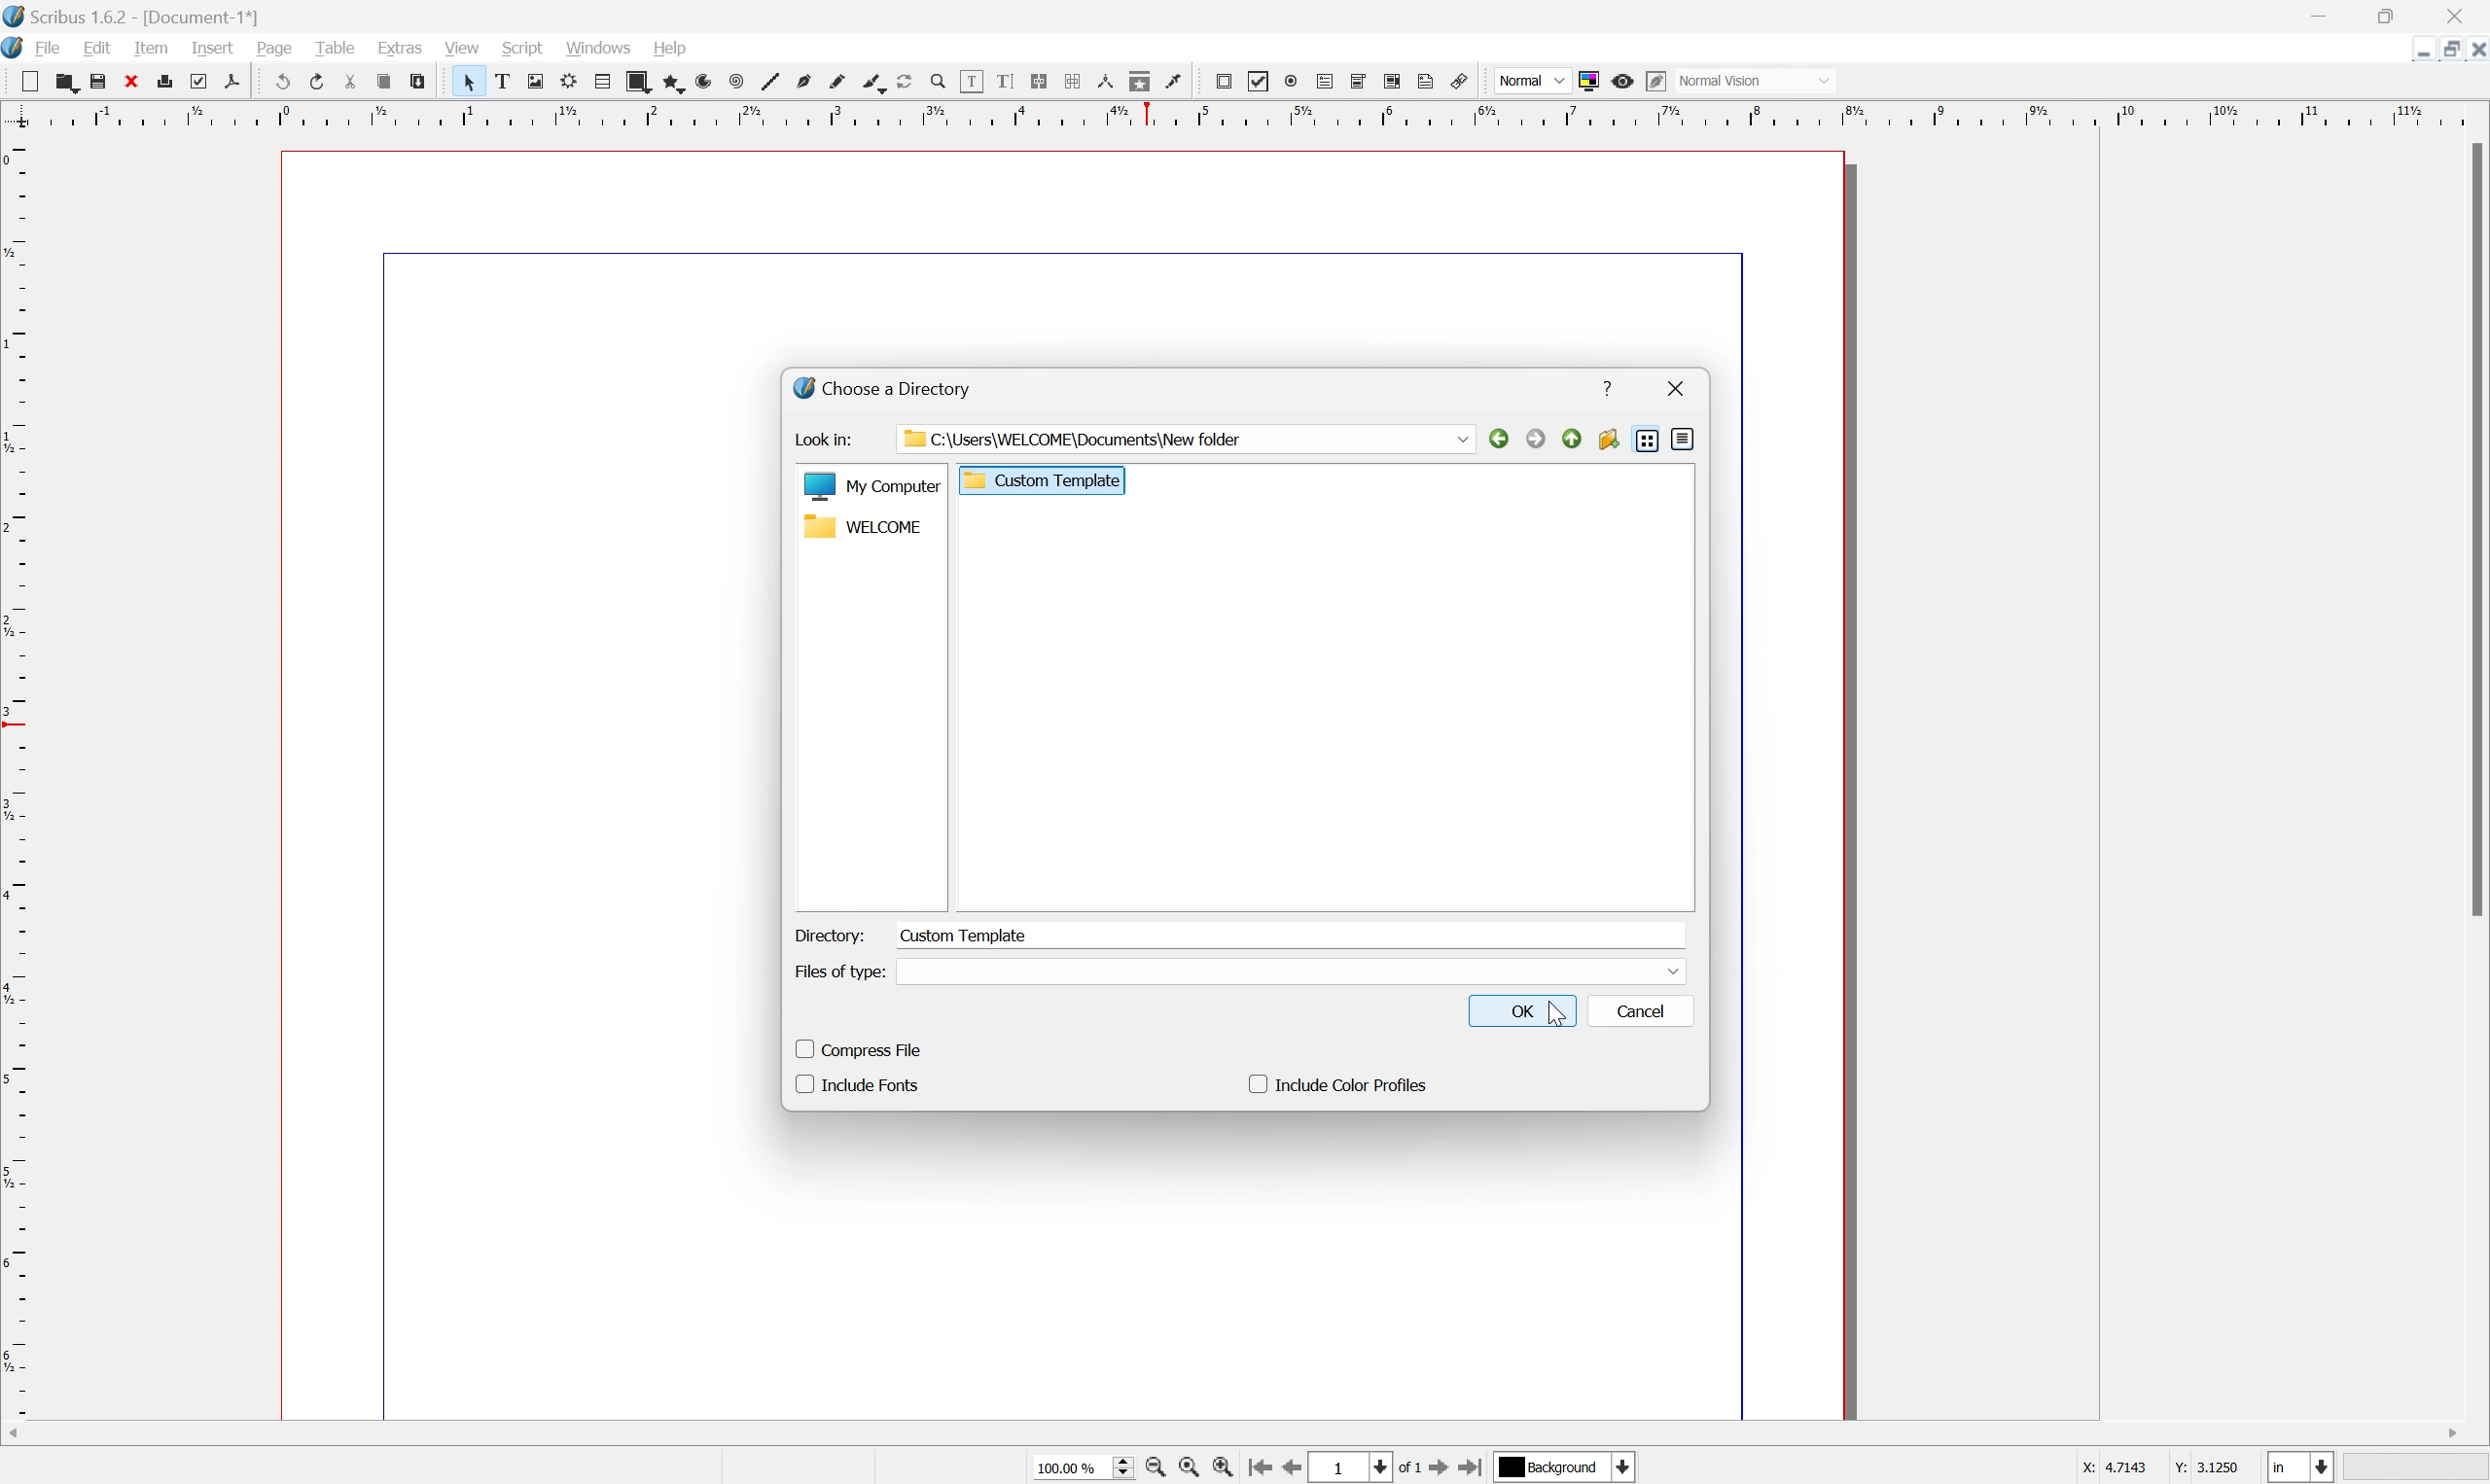 The width and height of the screenshot is (2490, 1484). Describe the element at coordinates (232, 83) in the screenshot. I see `save as pdf` at that location.